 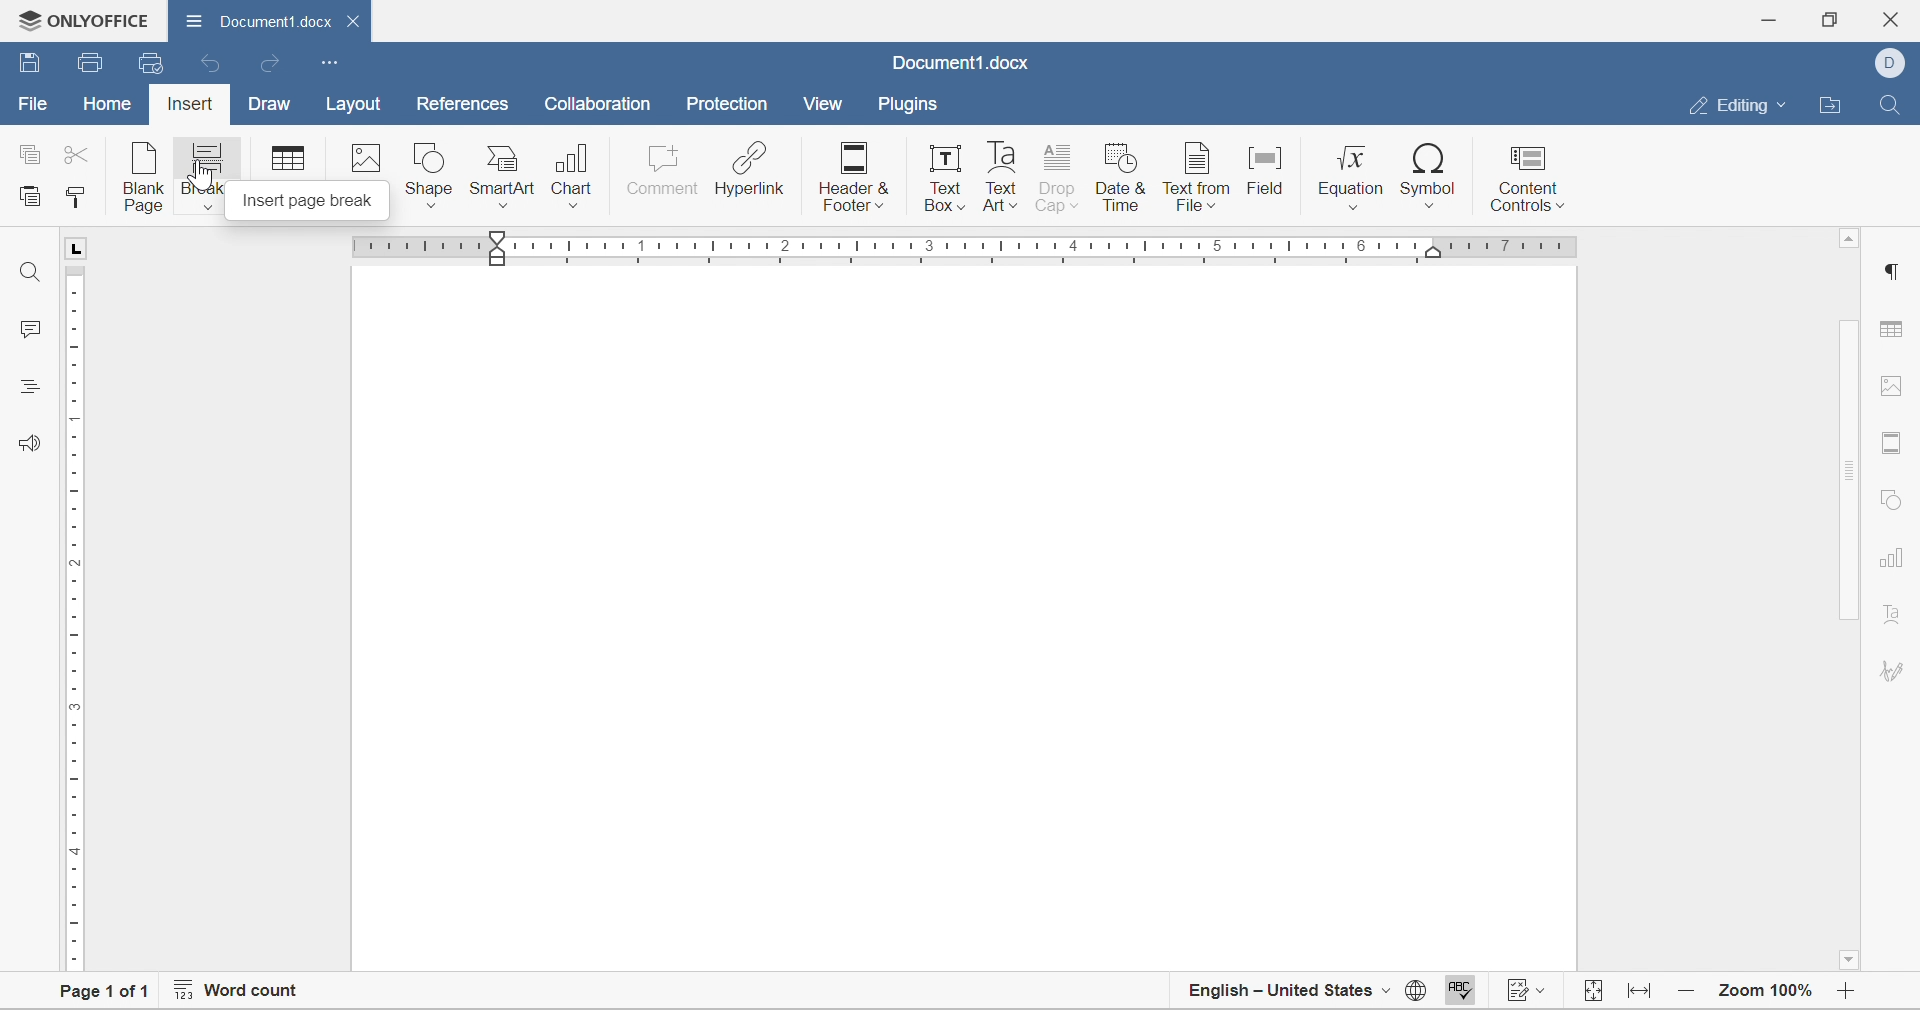 I want to click on Minimize, so click(x=1772, y=17).